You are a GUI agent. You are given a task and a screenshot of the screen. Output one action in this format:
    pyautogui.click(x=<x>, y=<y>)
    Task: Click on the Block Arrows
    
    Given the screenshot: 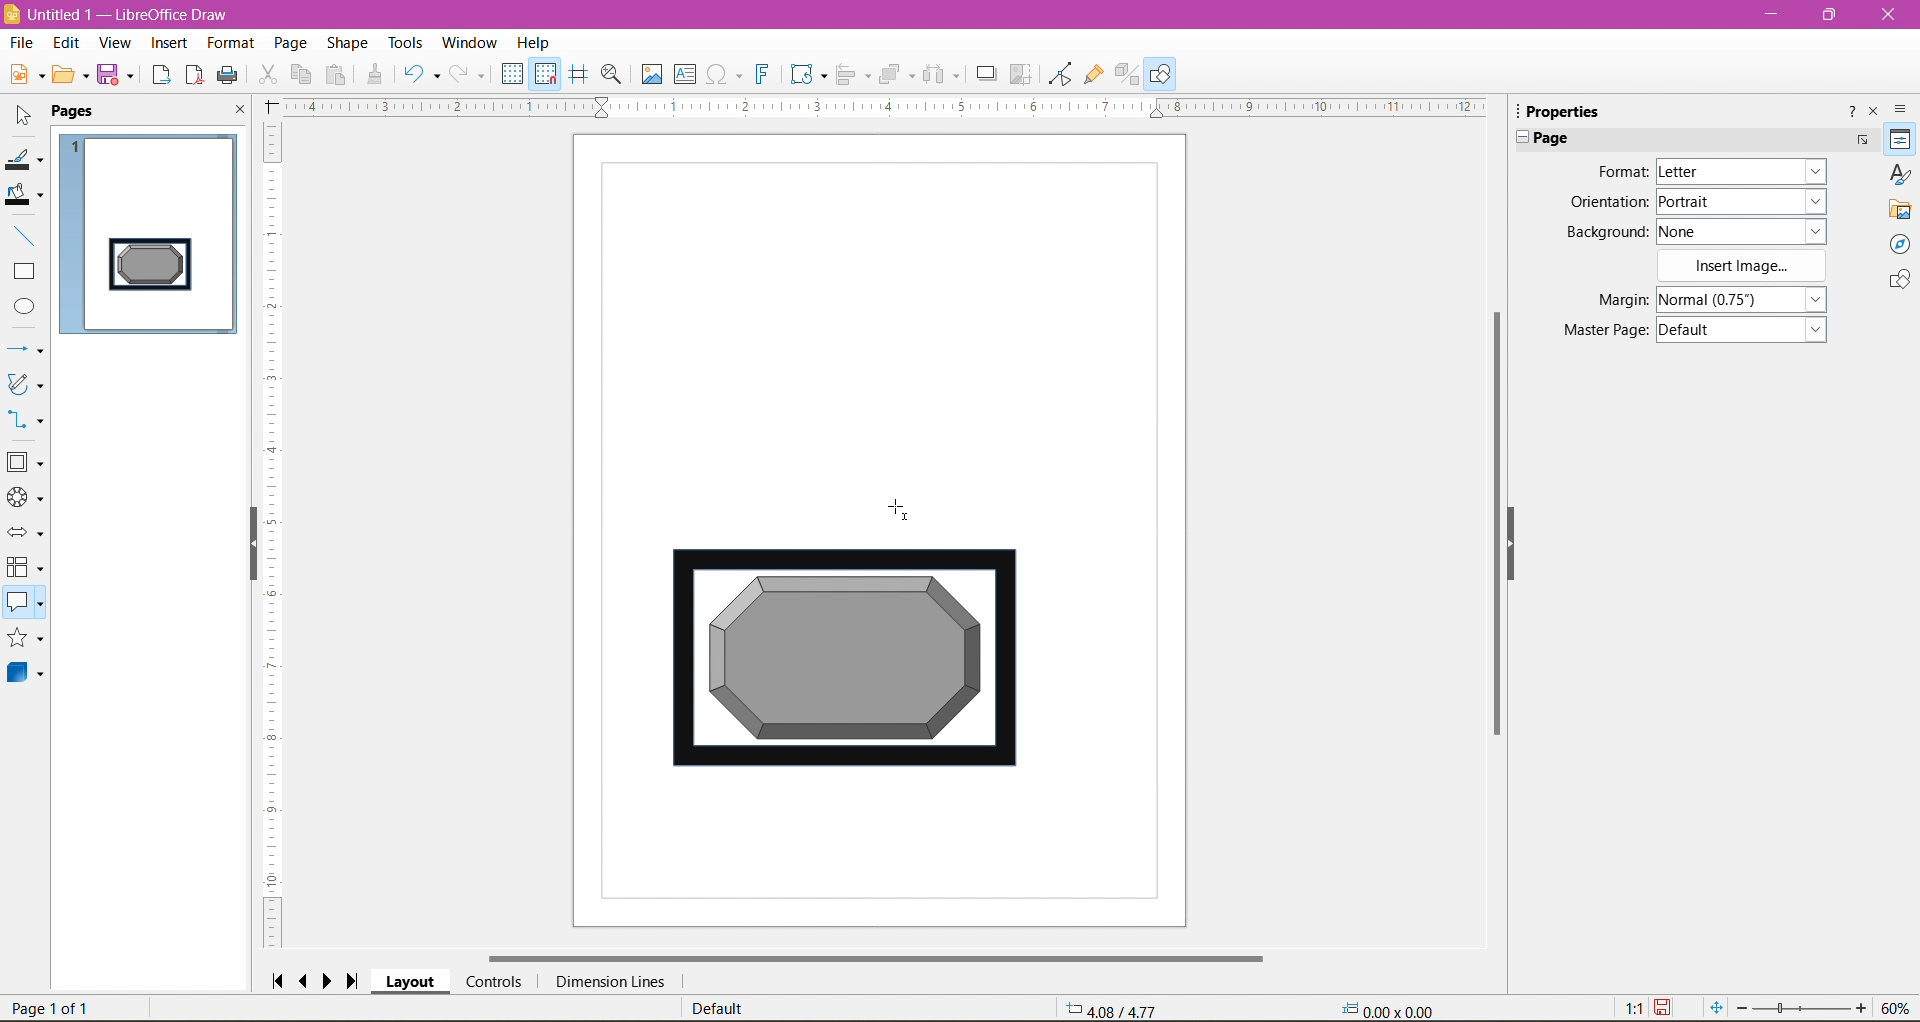 What is the action you would take?
    pyautogui.click(x=26, y=533)
    